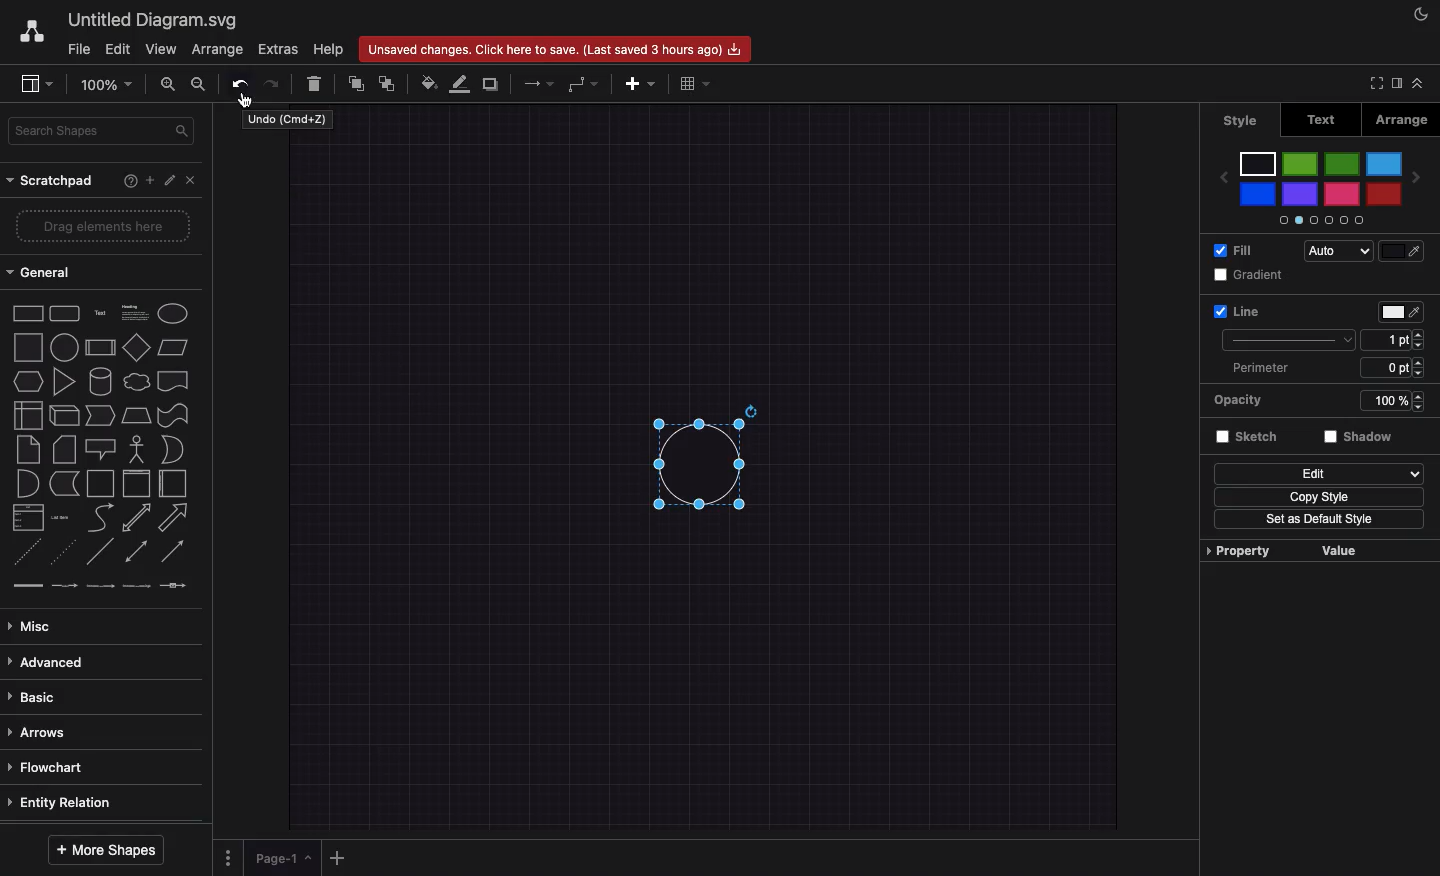 This screenshot has width=1440, height=876. What do you see at coordinates (1394, 340) in the screenshot?
I see `Size` at bounding box center [1394, 340].